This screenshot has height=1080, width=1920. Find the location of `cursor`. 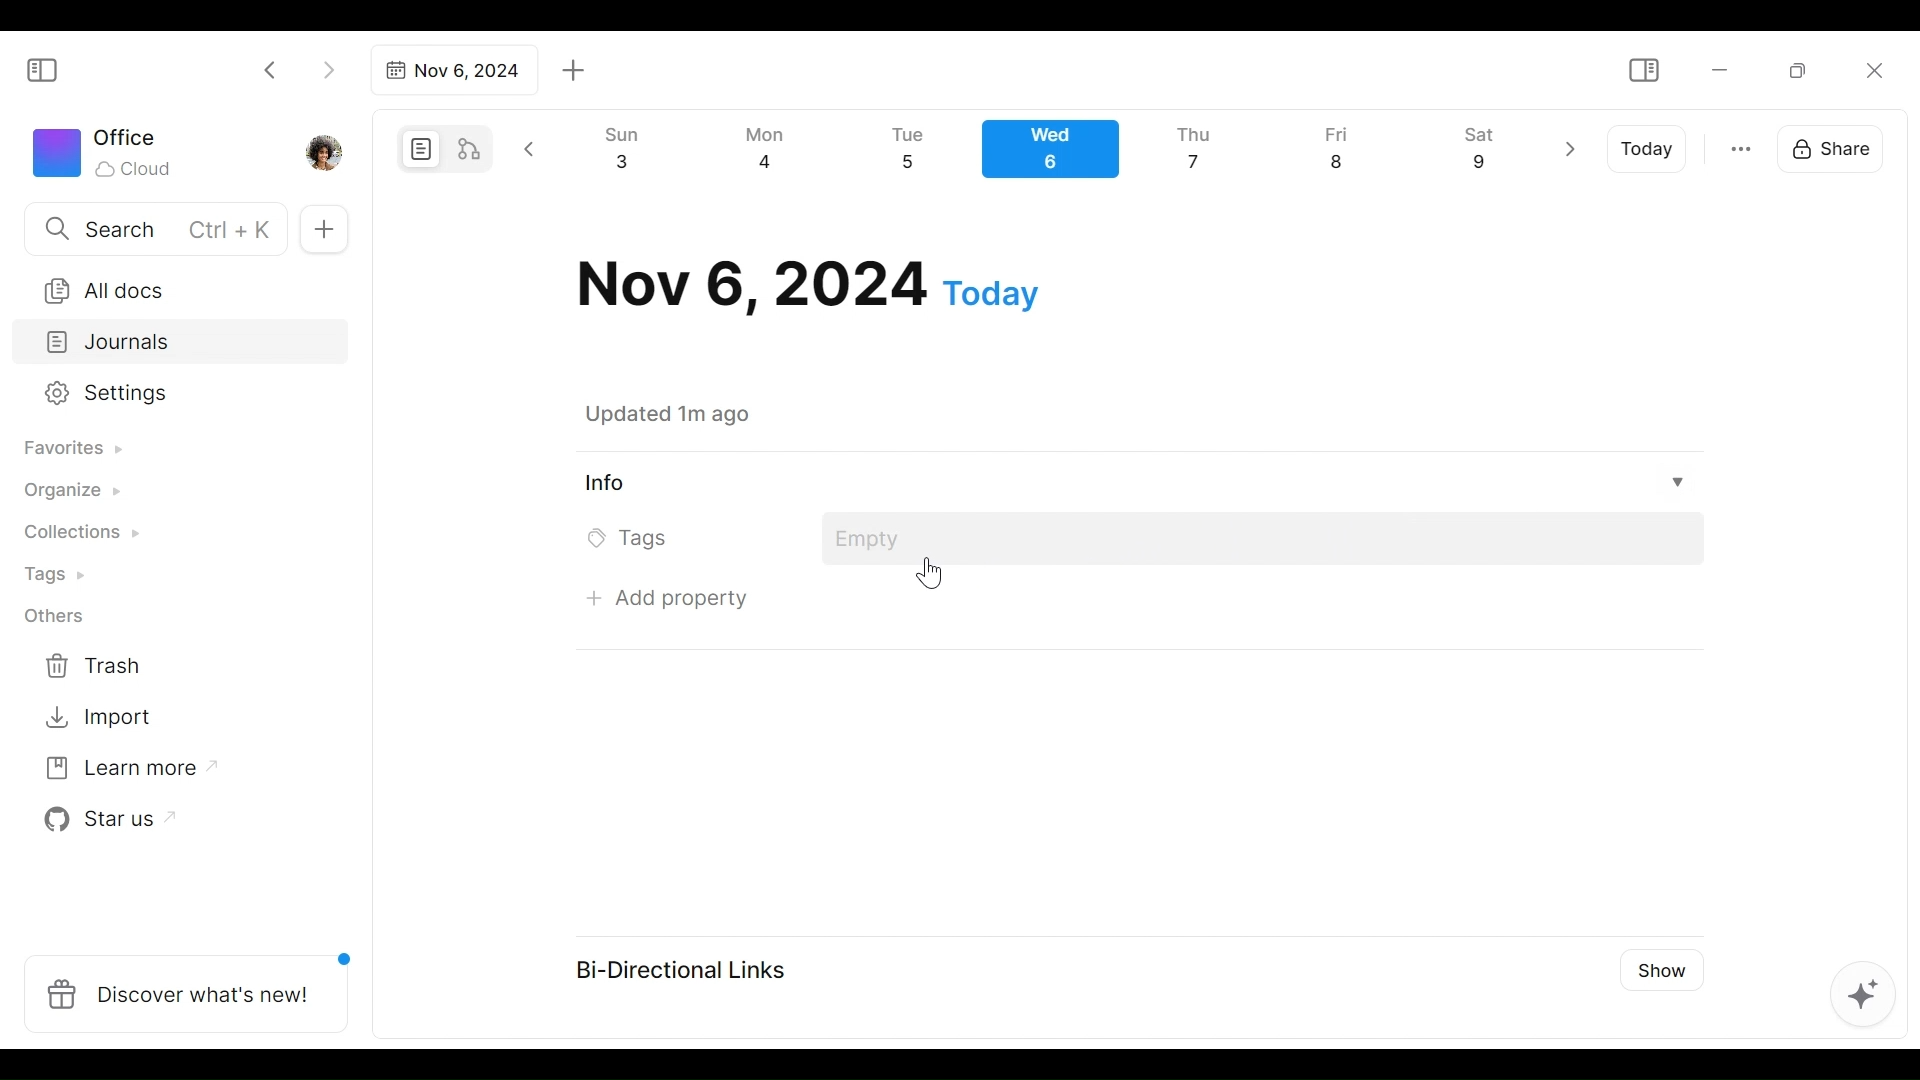

cursor is located at coordinates (929, 577).